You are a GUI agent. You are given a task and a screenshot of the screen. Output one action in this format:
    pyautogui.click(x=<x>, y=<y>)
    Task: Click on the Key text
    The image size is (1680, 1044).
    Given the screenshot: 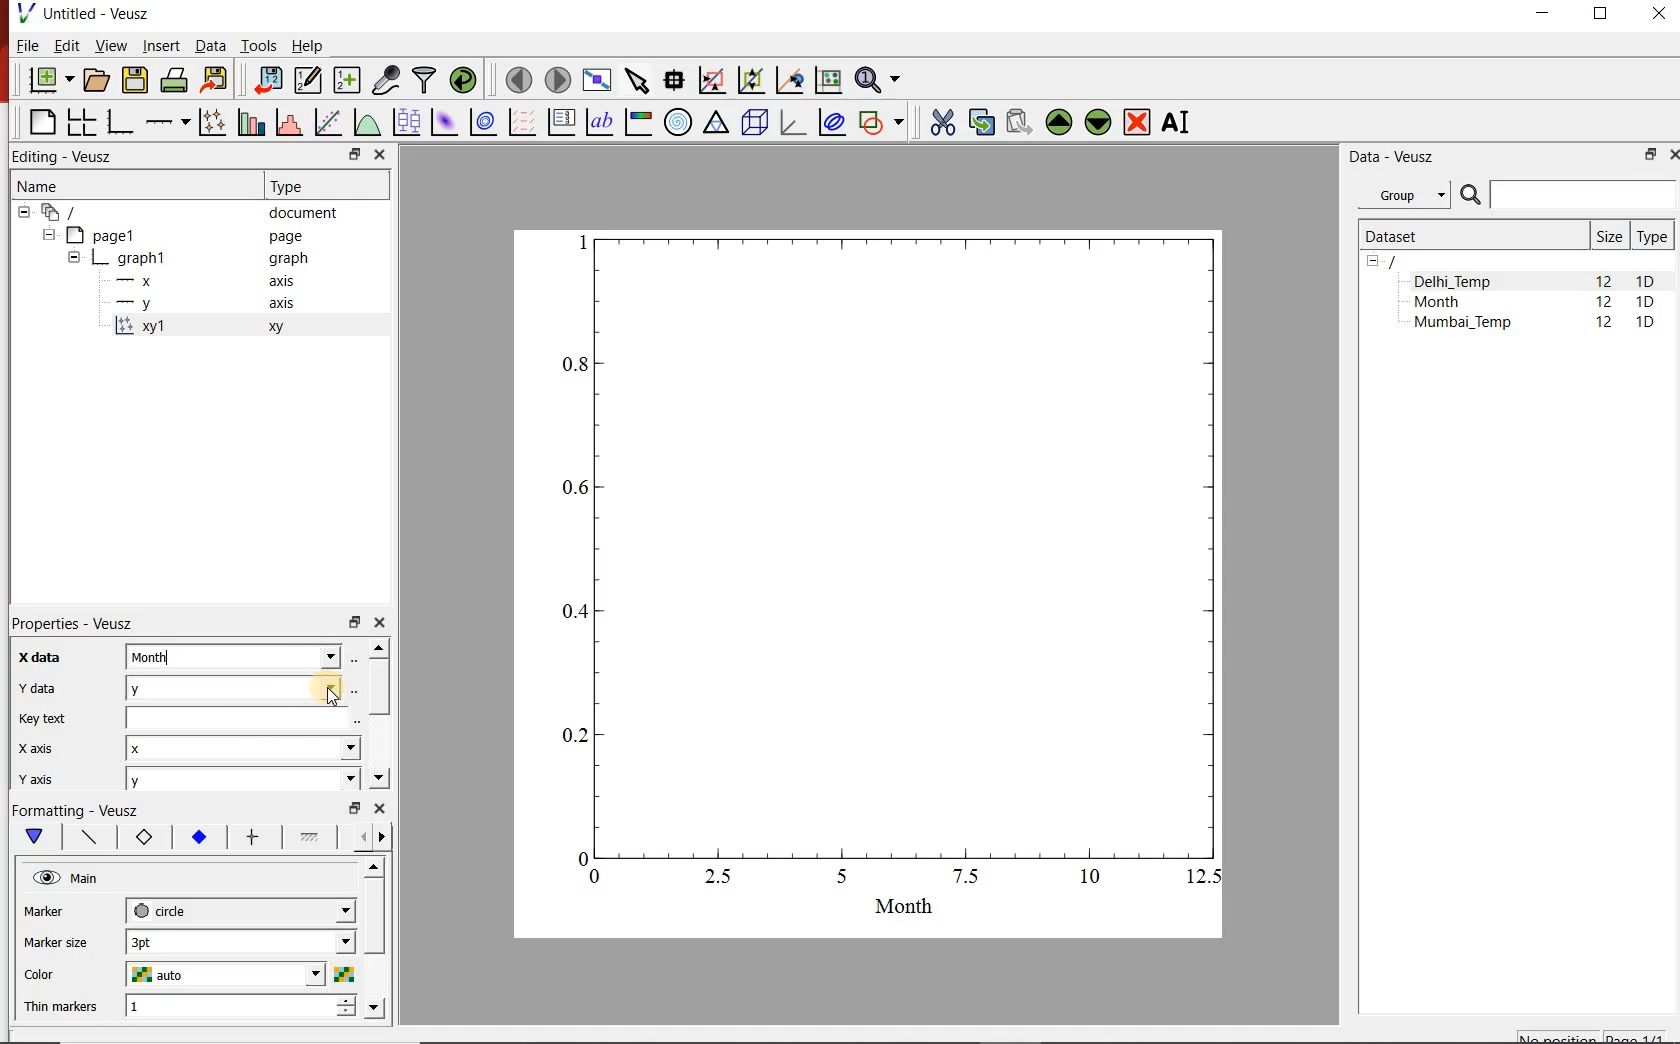 What is the action you would take?
    pyautogui.click(x=41, y=720)
    